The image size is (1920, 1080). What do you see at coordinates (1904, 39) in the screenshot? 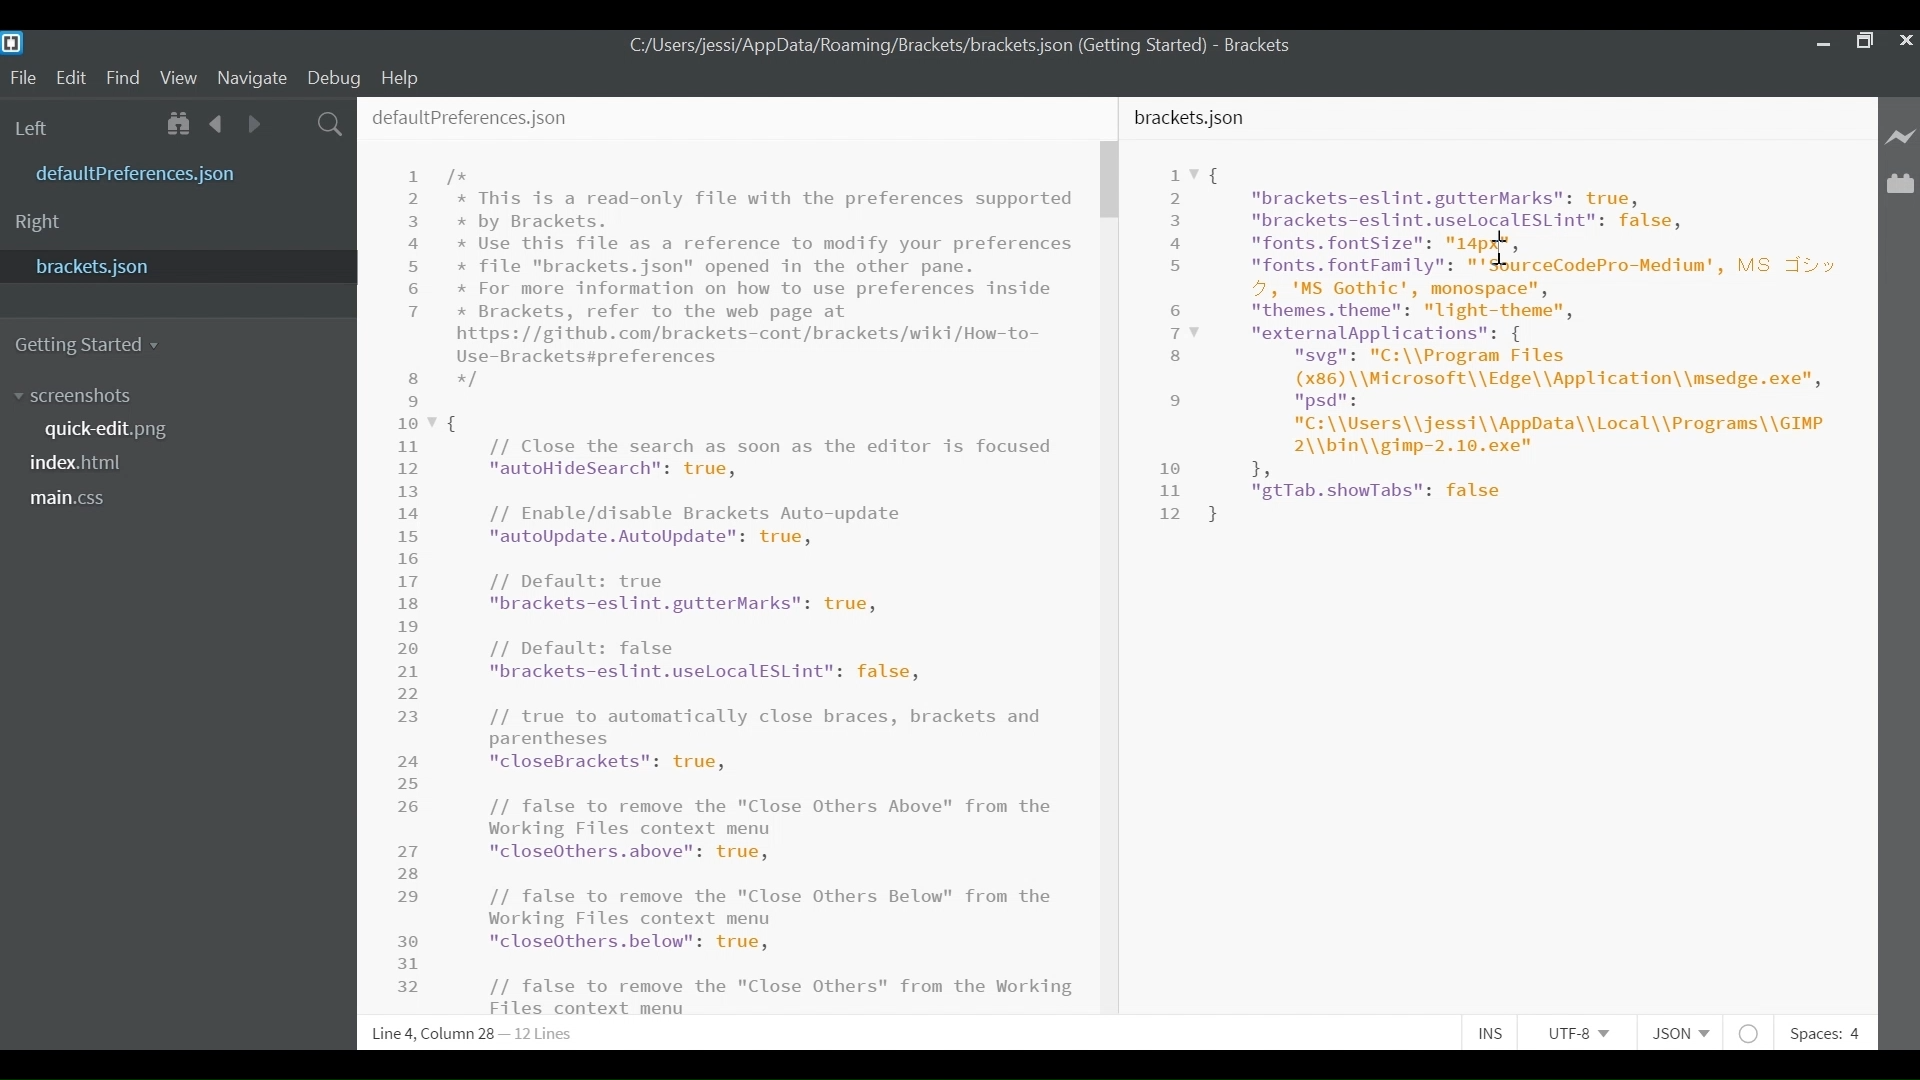
I see `Close` at bounding box center [1904, 39].